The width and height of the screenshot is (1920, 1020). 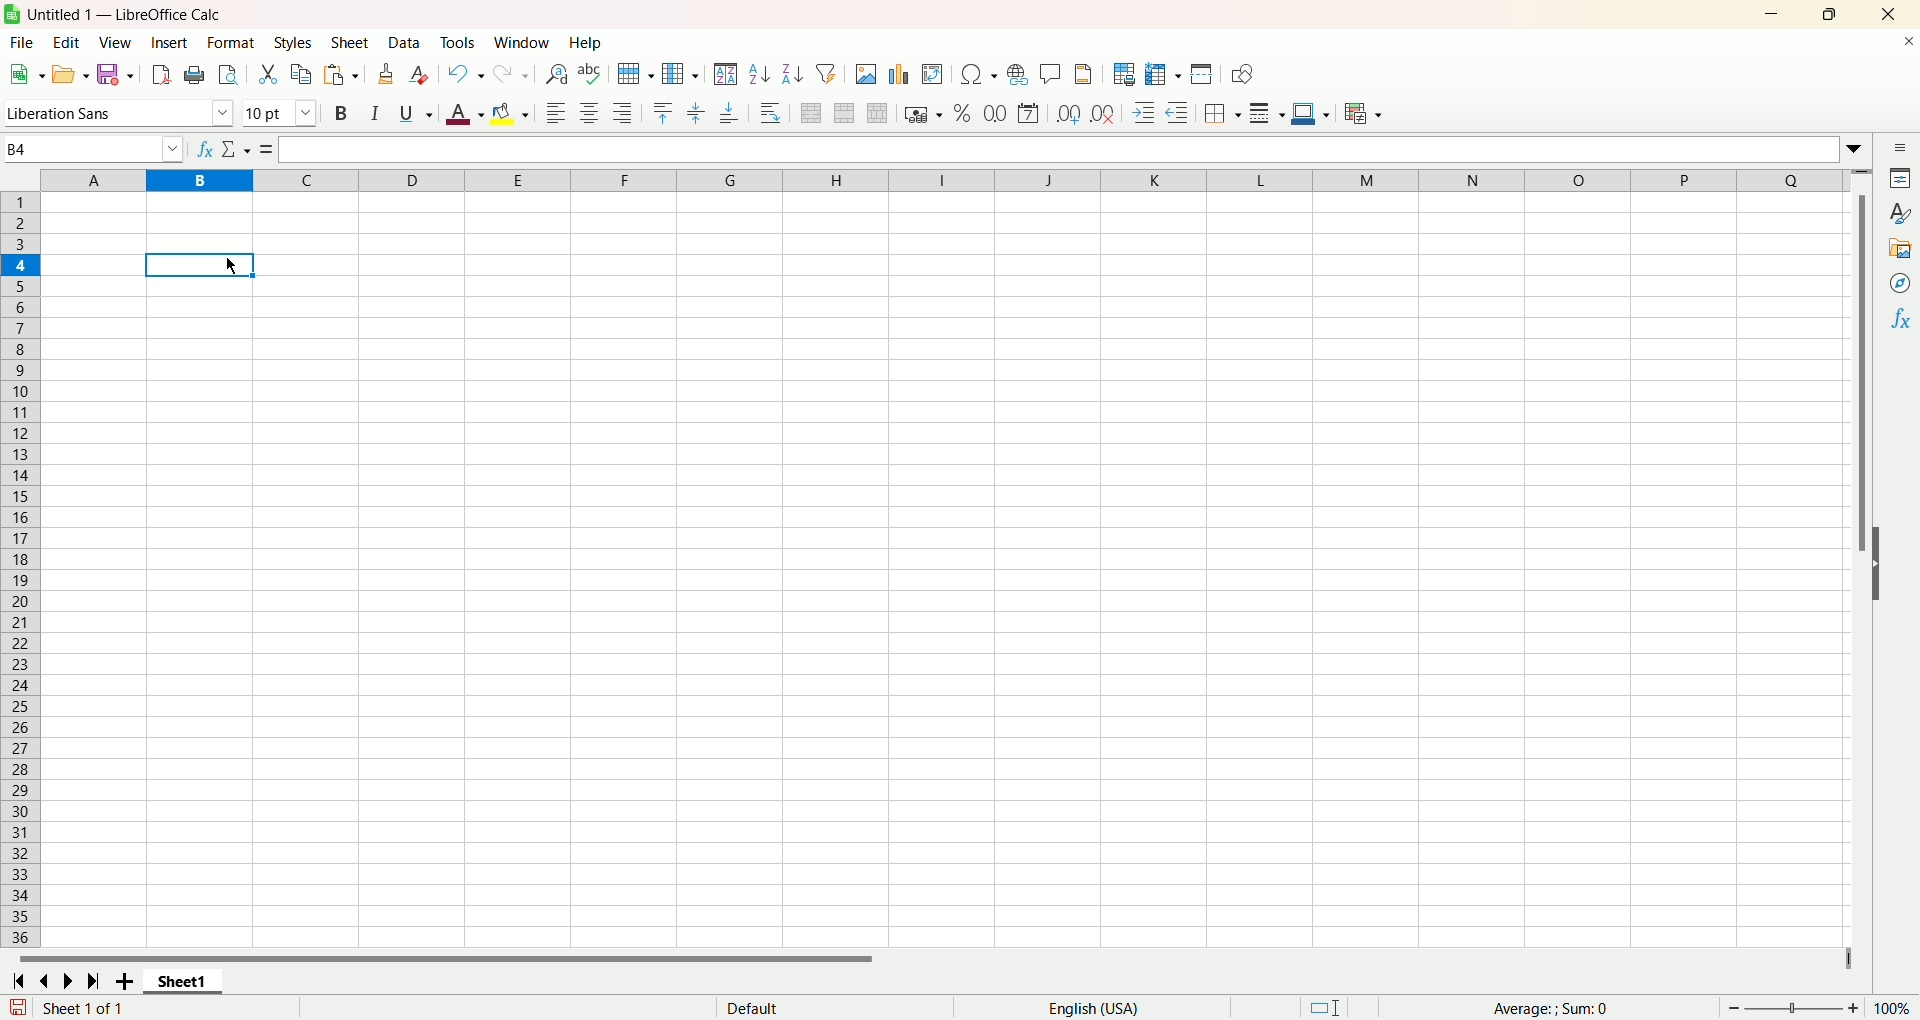 I want to click on draw function, so click(x=1243, y=76).